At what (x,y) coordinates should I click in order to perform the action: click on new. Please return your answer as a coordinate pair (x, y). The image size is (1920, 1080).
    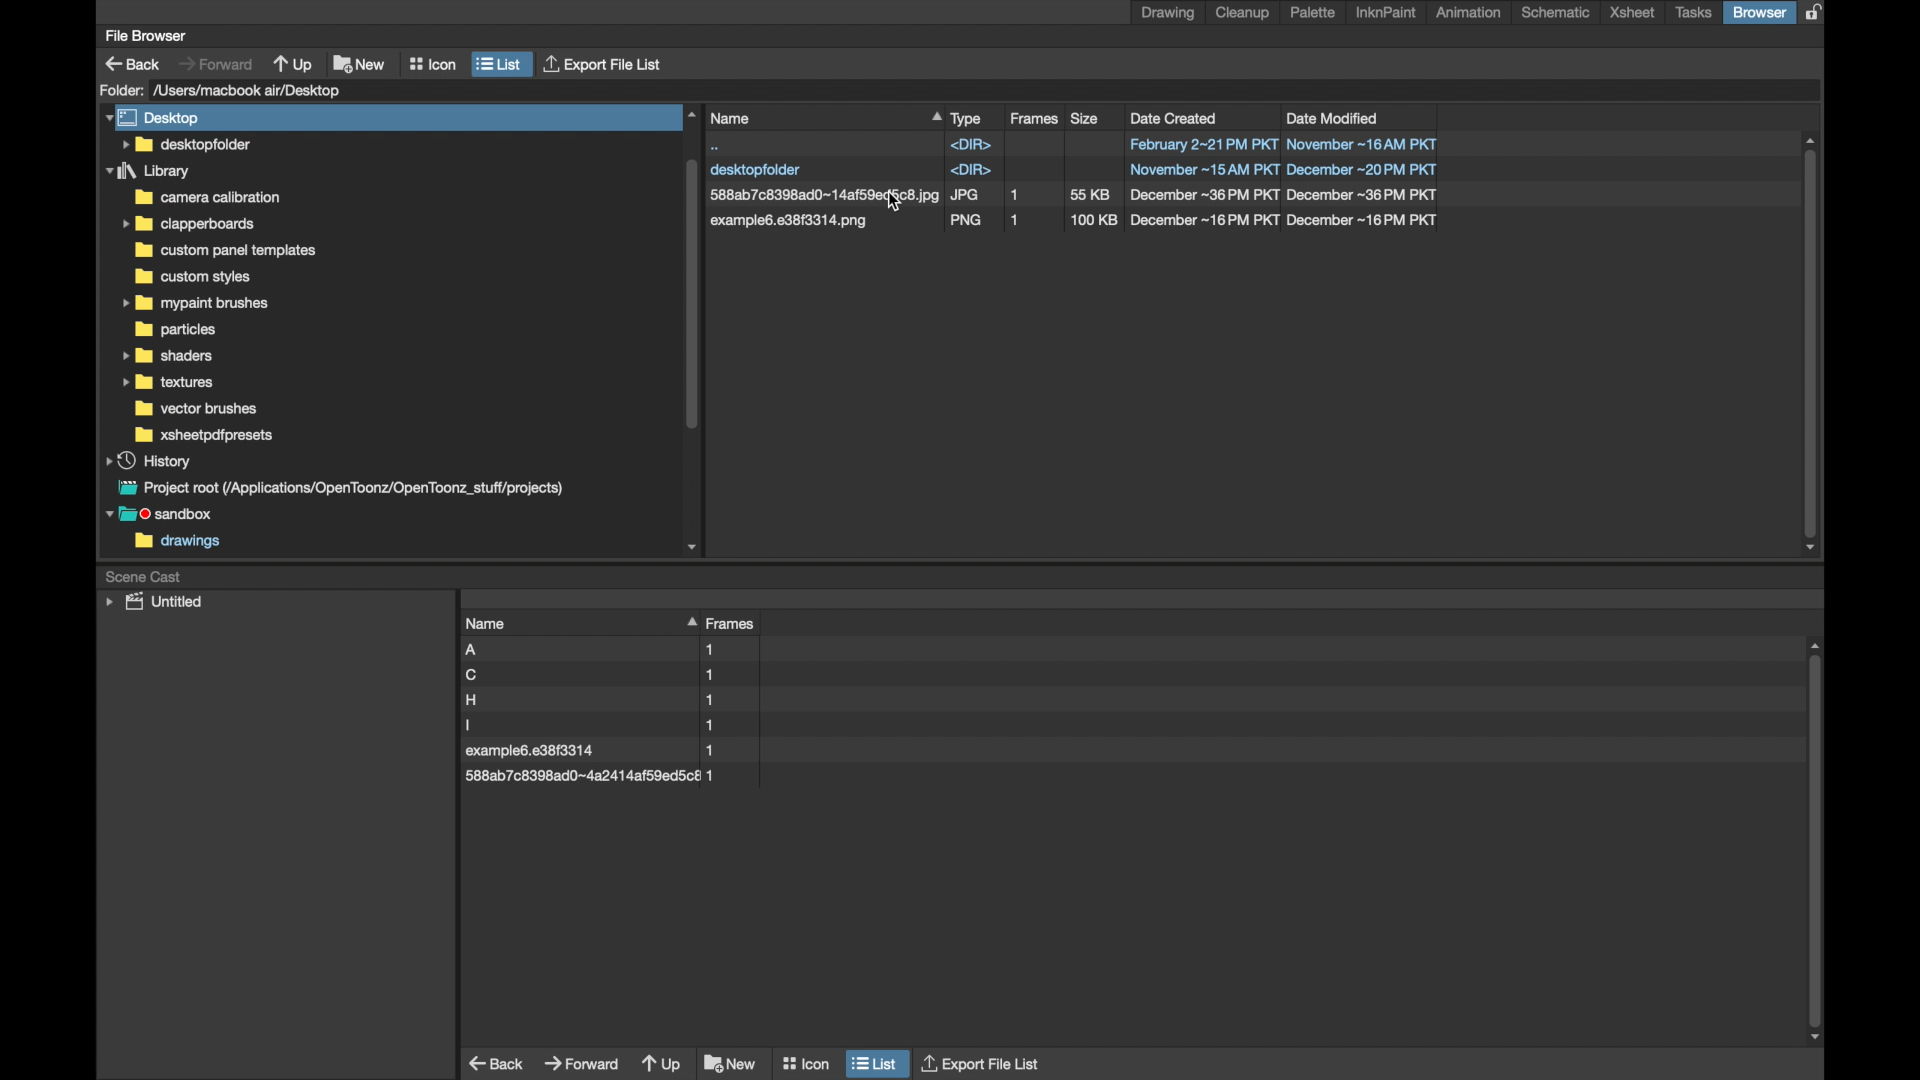
    Looking at the image, I should click on (359, 62).